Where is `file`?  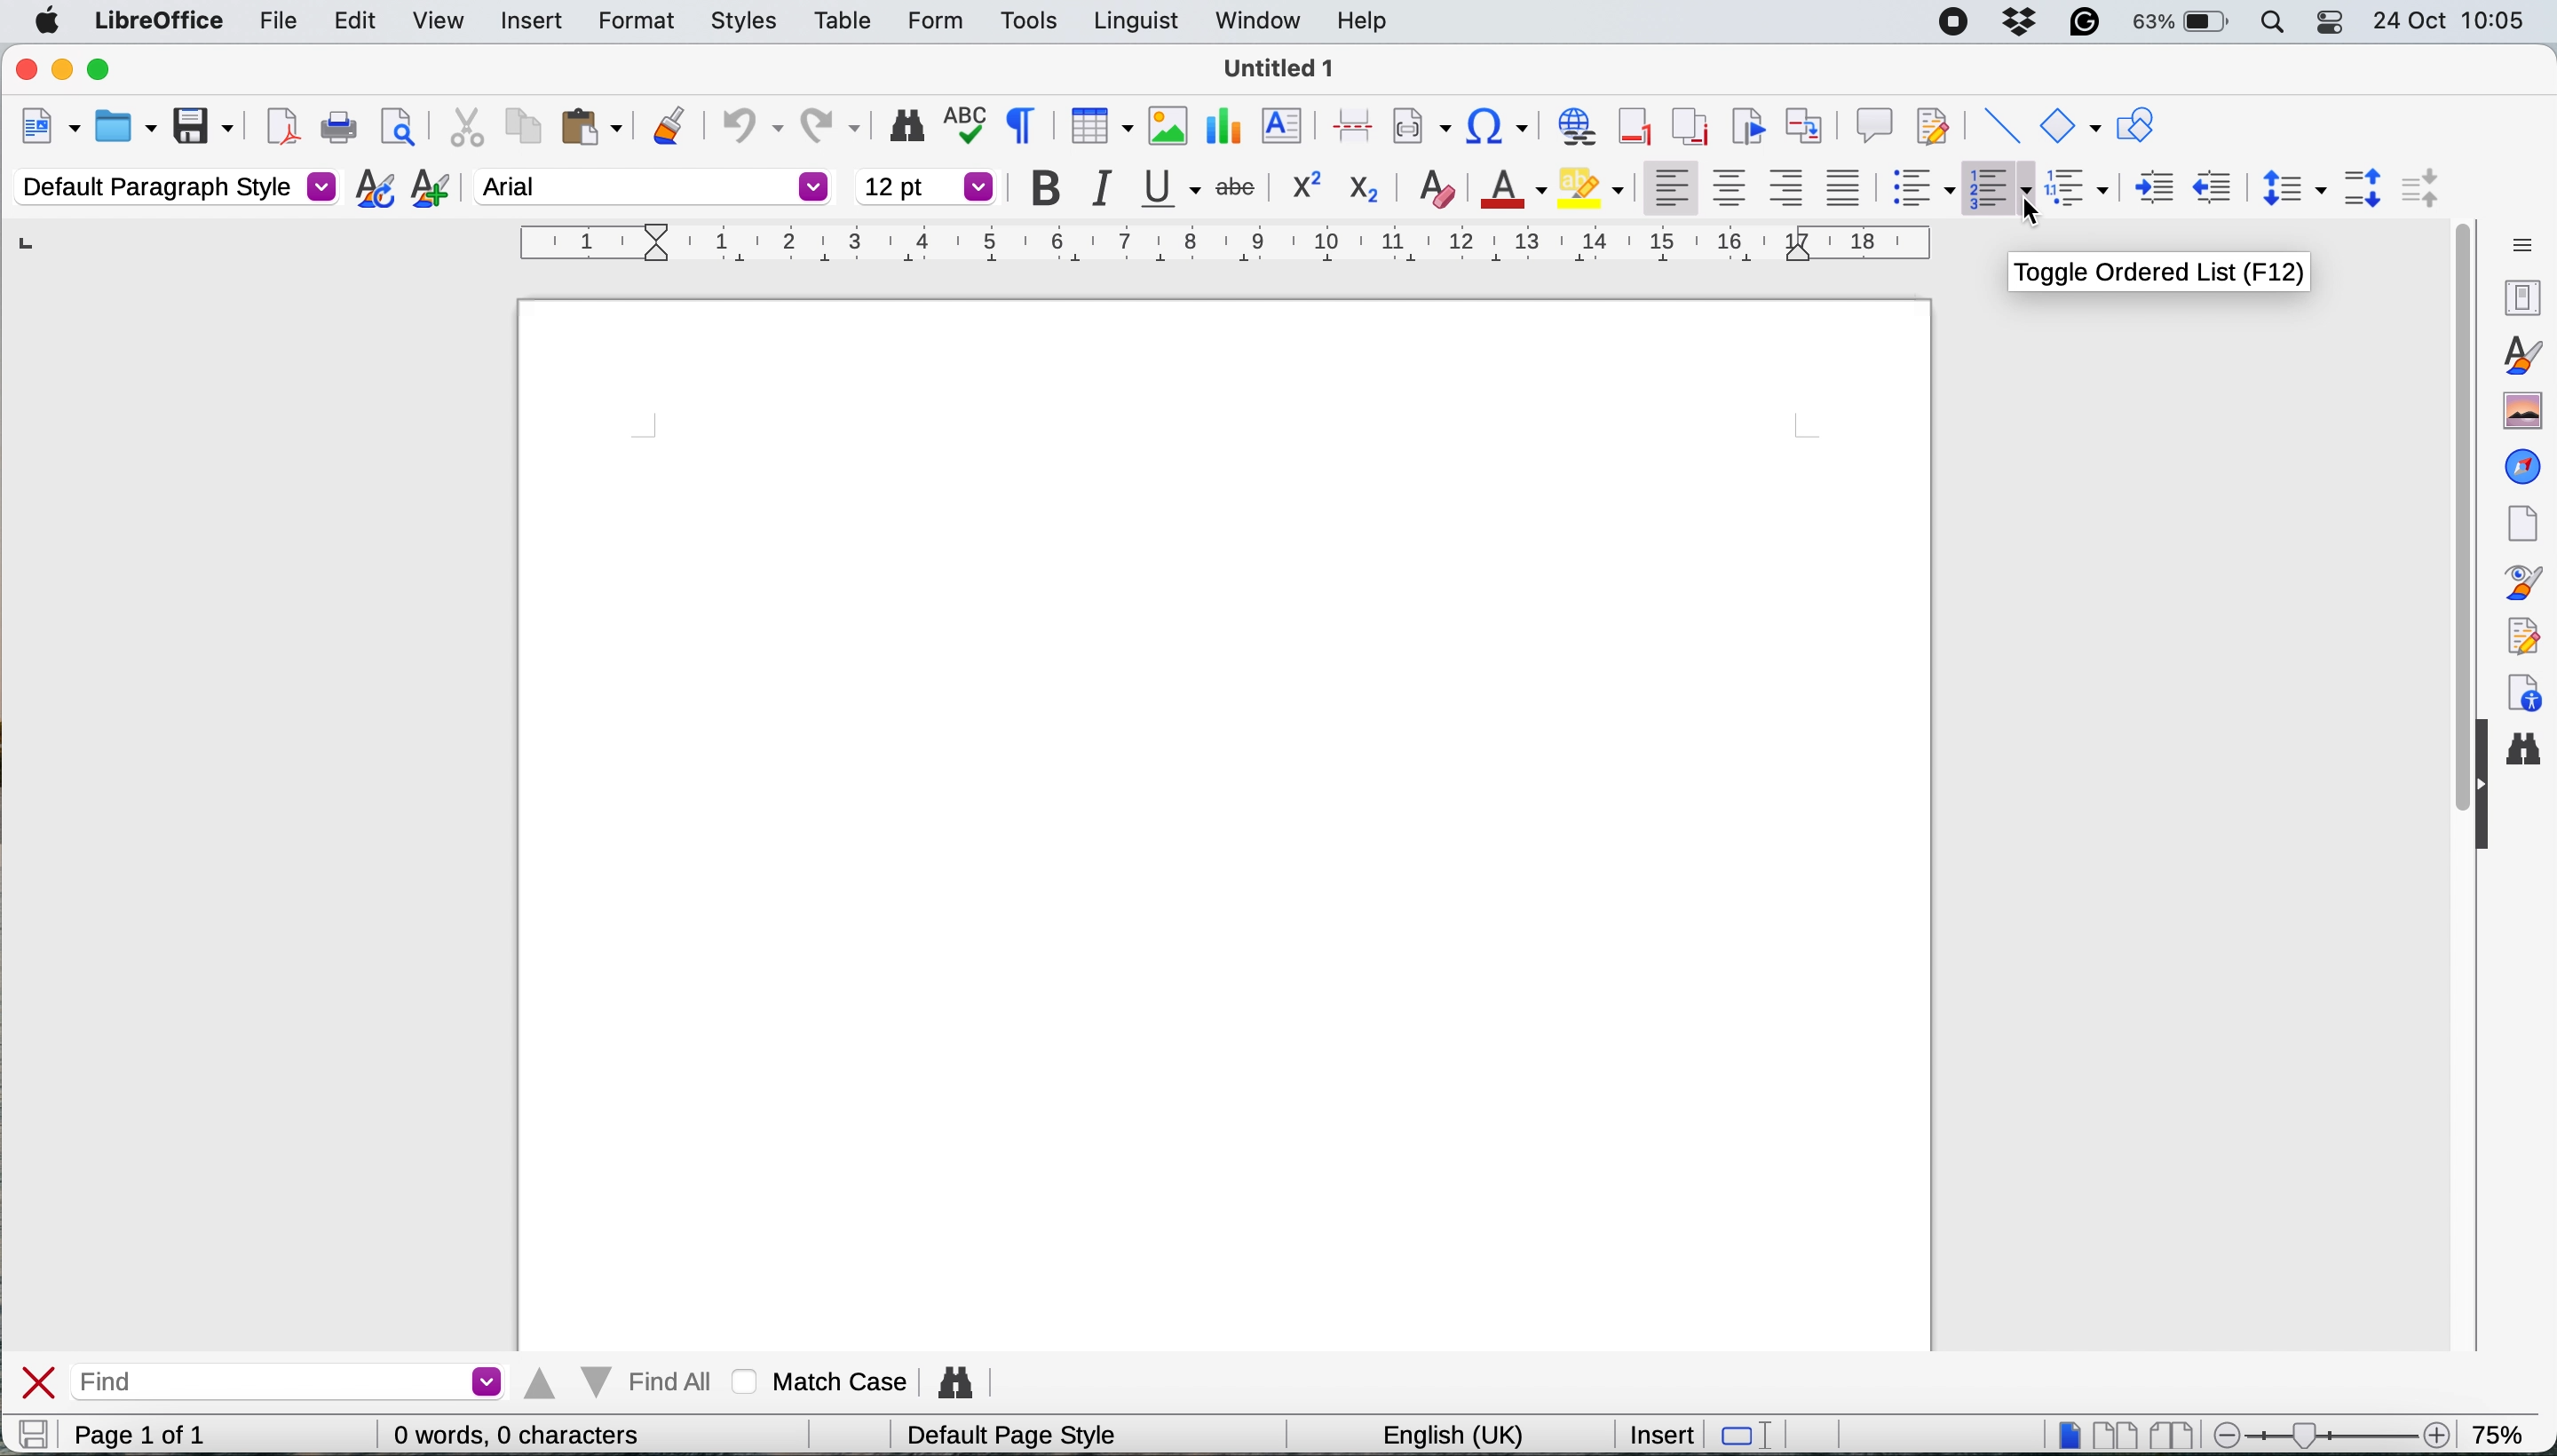
file is located at coordinates (279, 25).